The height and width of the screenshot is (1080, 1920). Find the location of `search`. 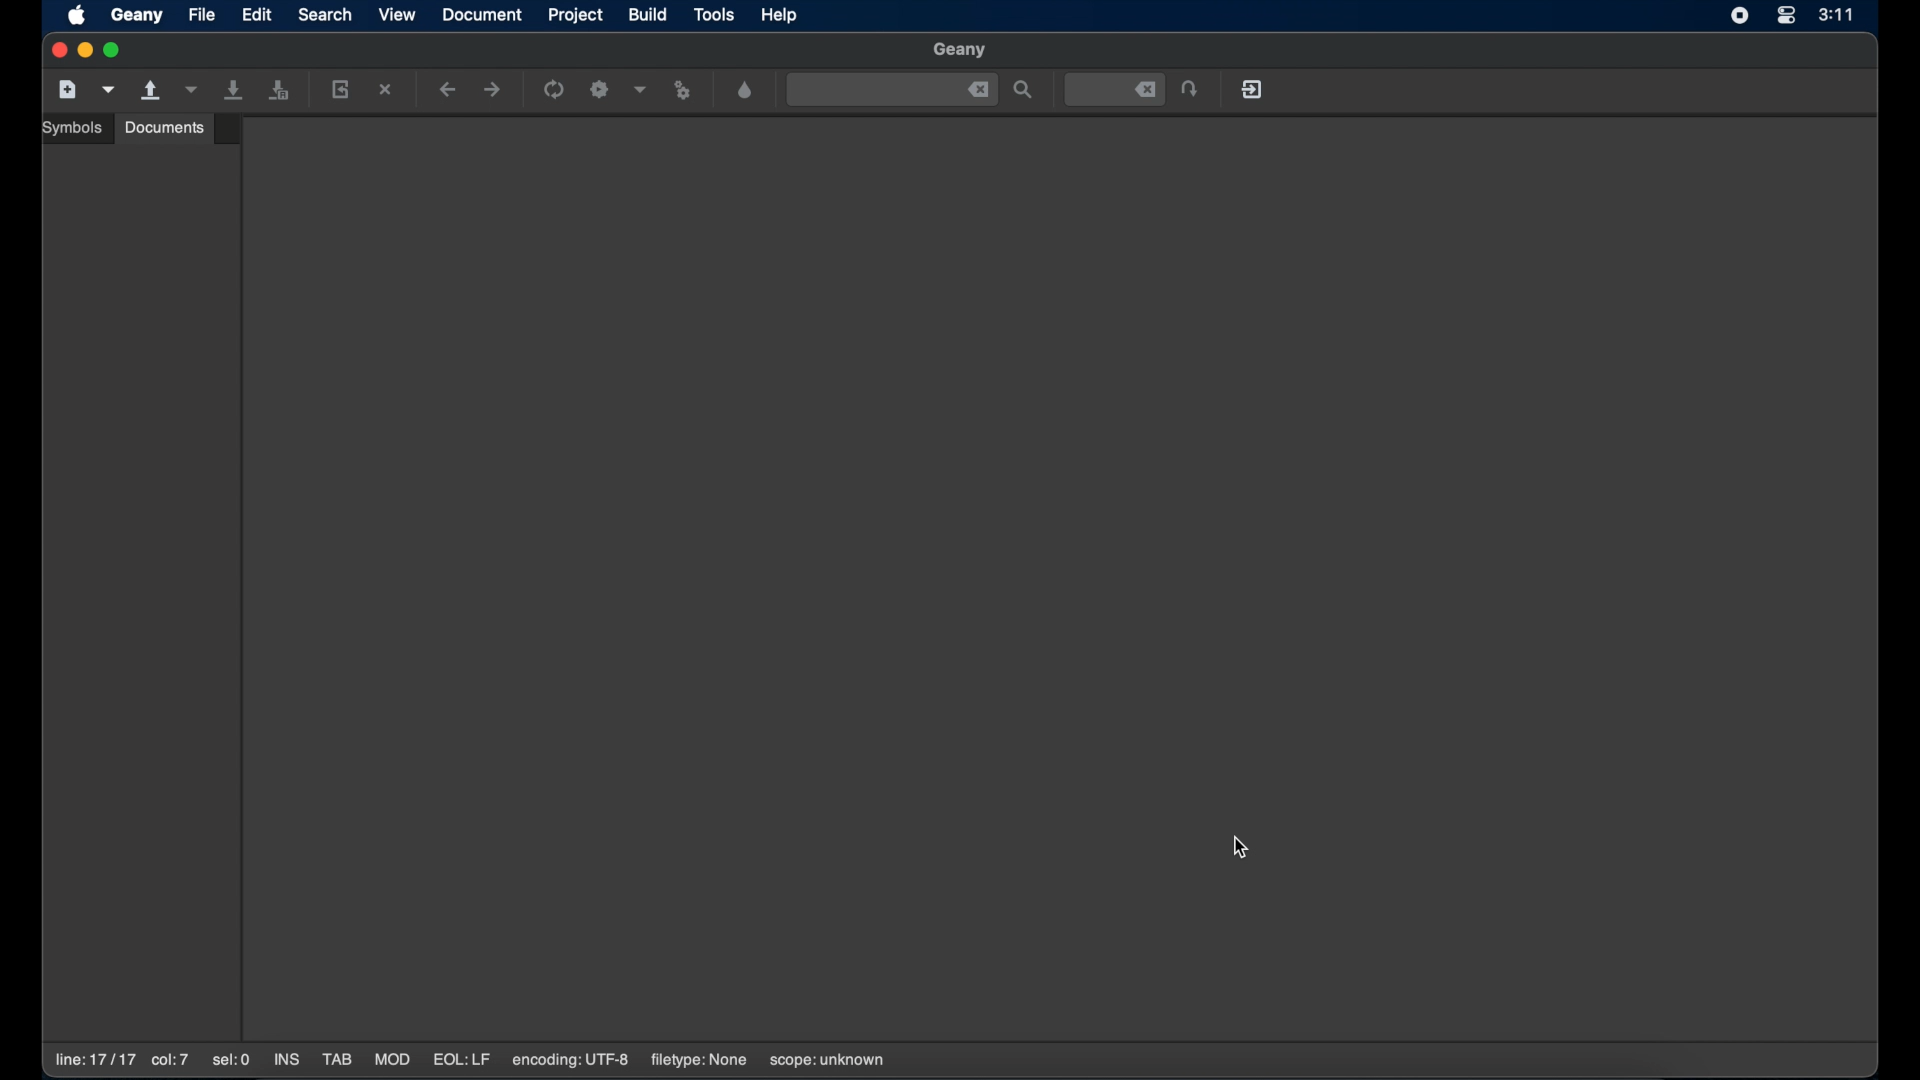

search is located at coordinates (325, 14).